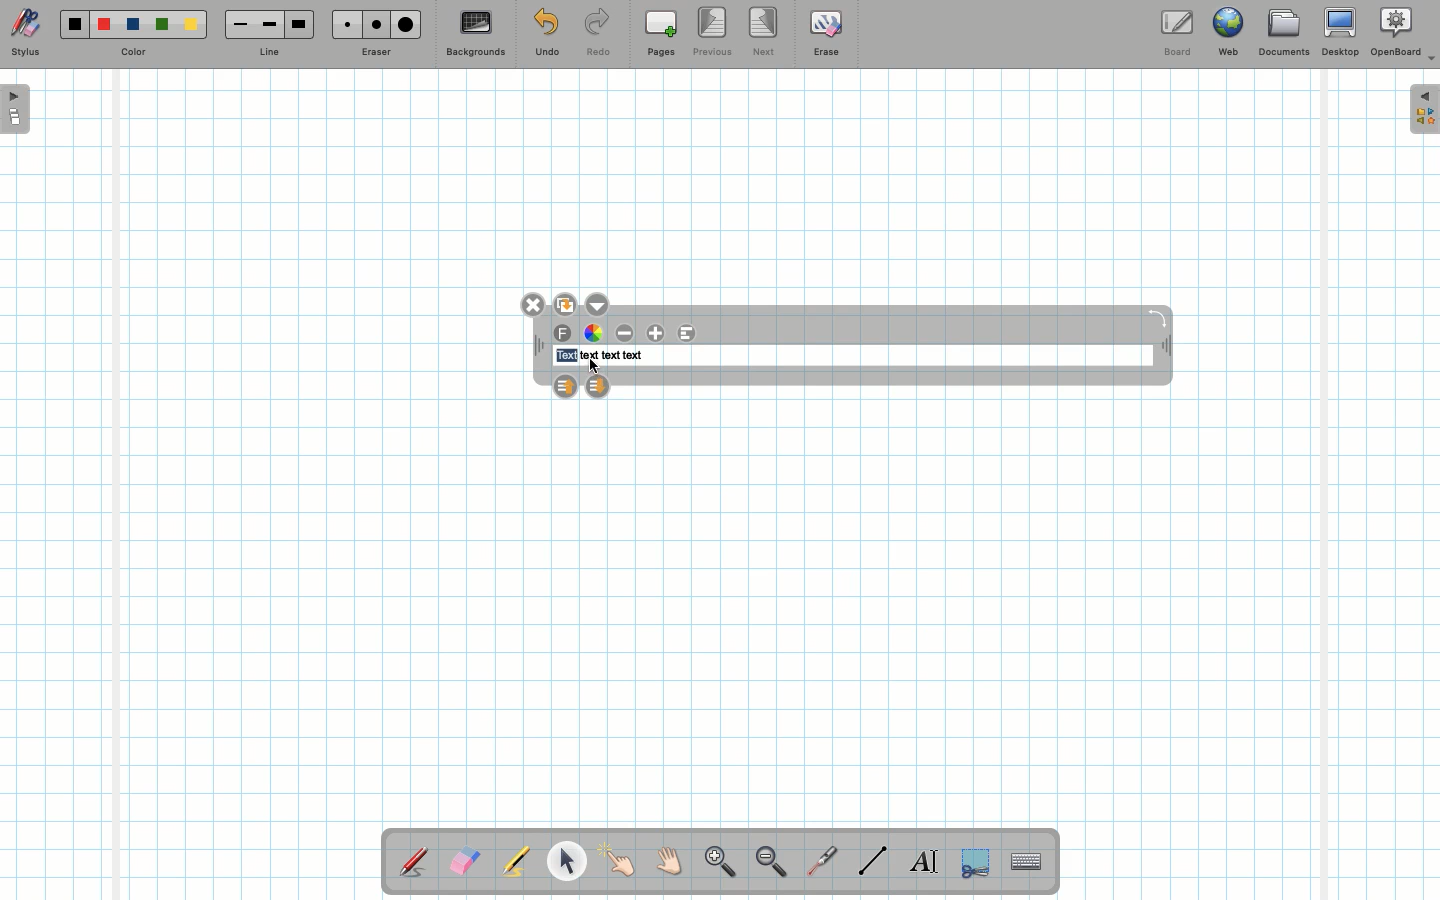 The width and height of the screenshot is (1440, 900). What do you see at coordinates (661, 35) in the screenshot?
I see `Pages` at bounding box center [661, 35].